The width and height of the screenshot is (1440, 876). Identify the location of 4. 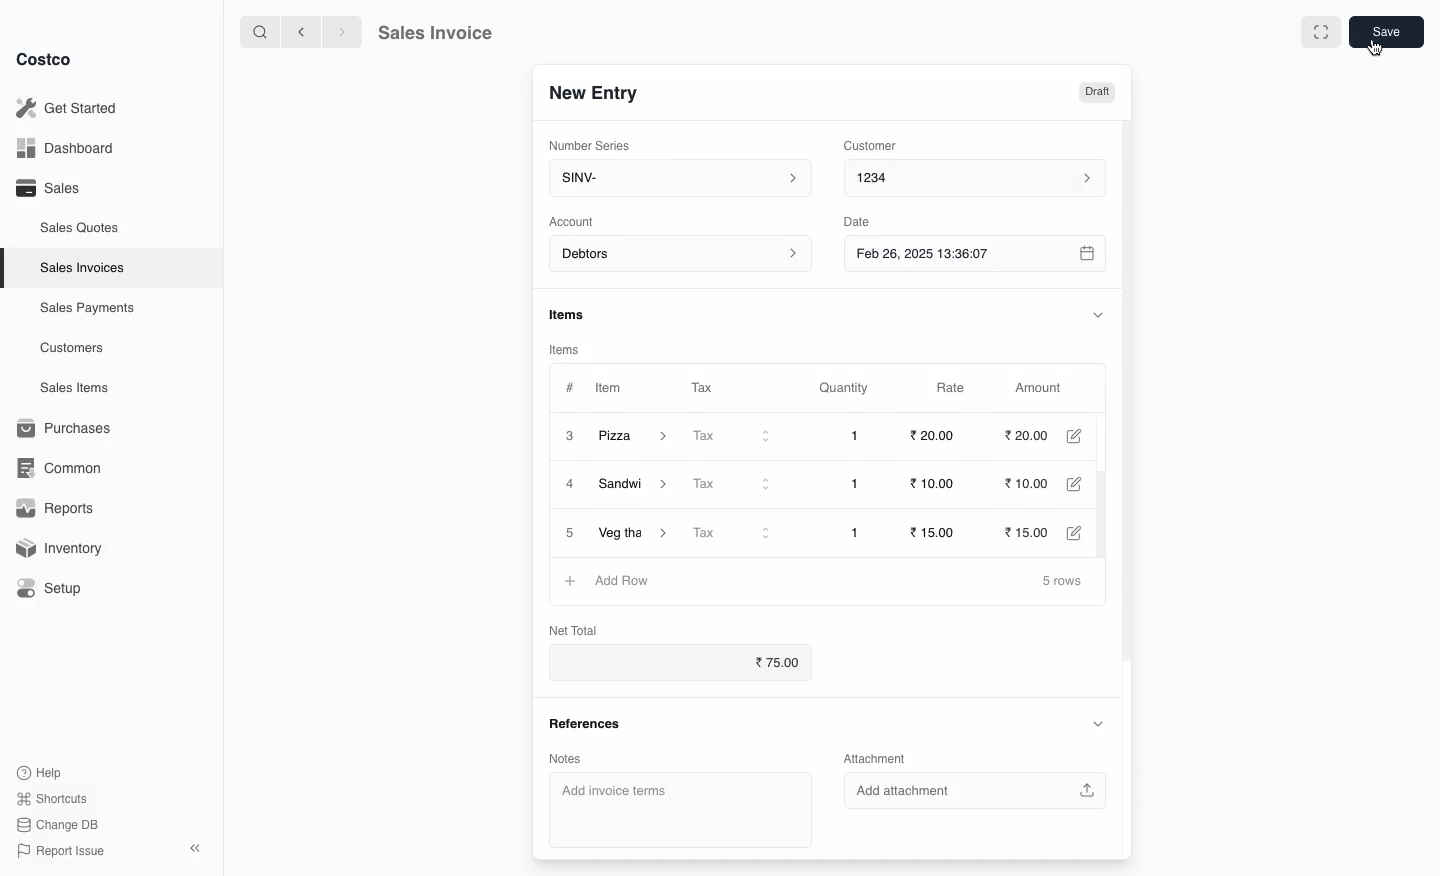
(571, 485).